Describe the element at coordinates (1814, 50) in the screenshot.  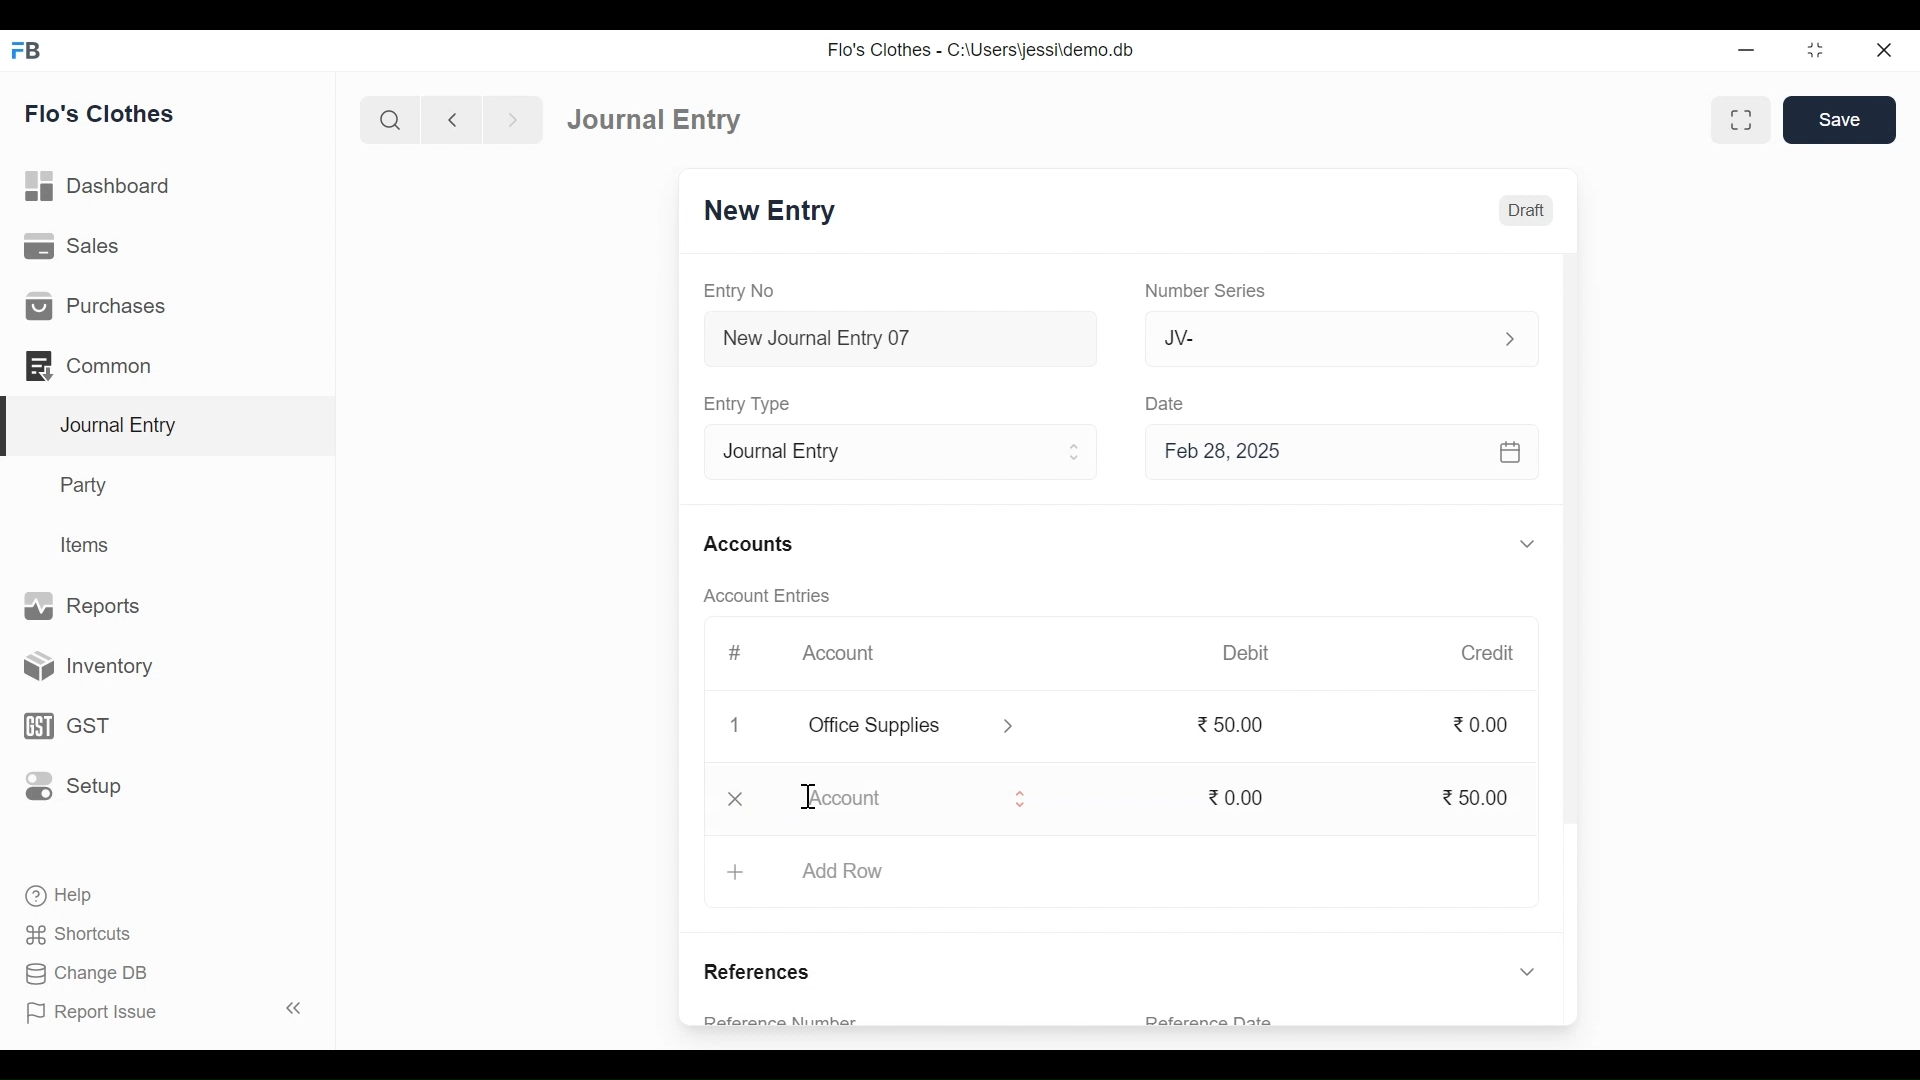
I see `Restore` at that location.